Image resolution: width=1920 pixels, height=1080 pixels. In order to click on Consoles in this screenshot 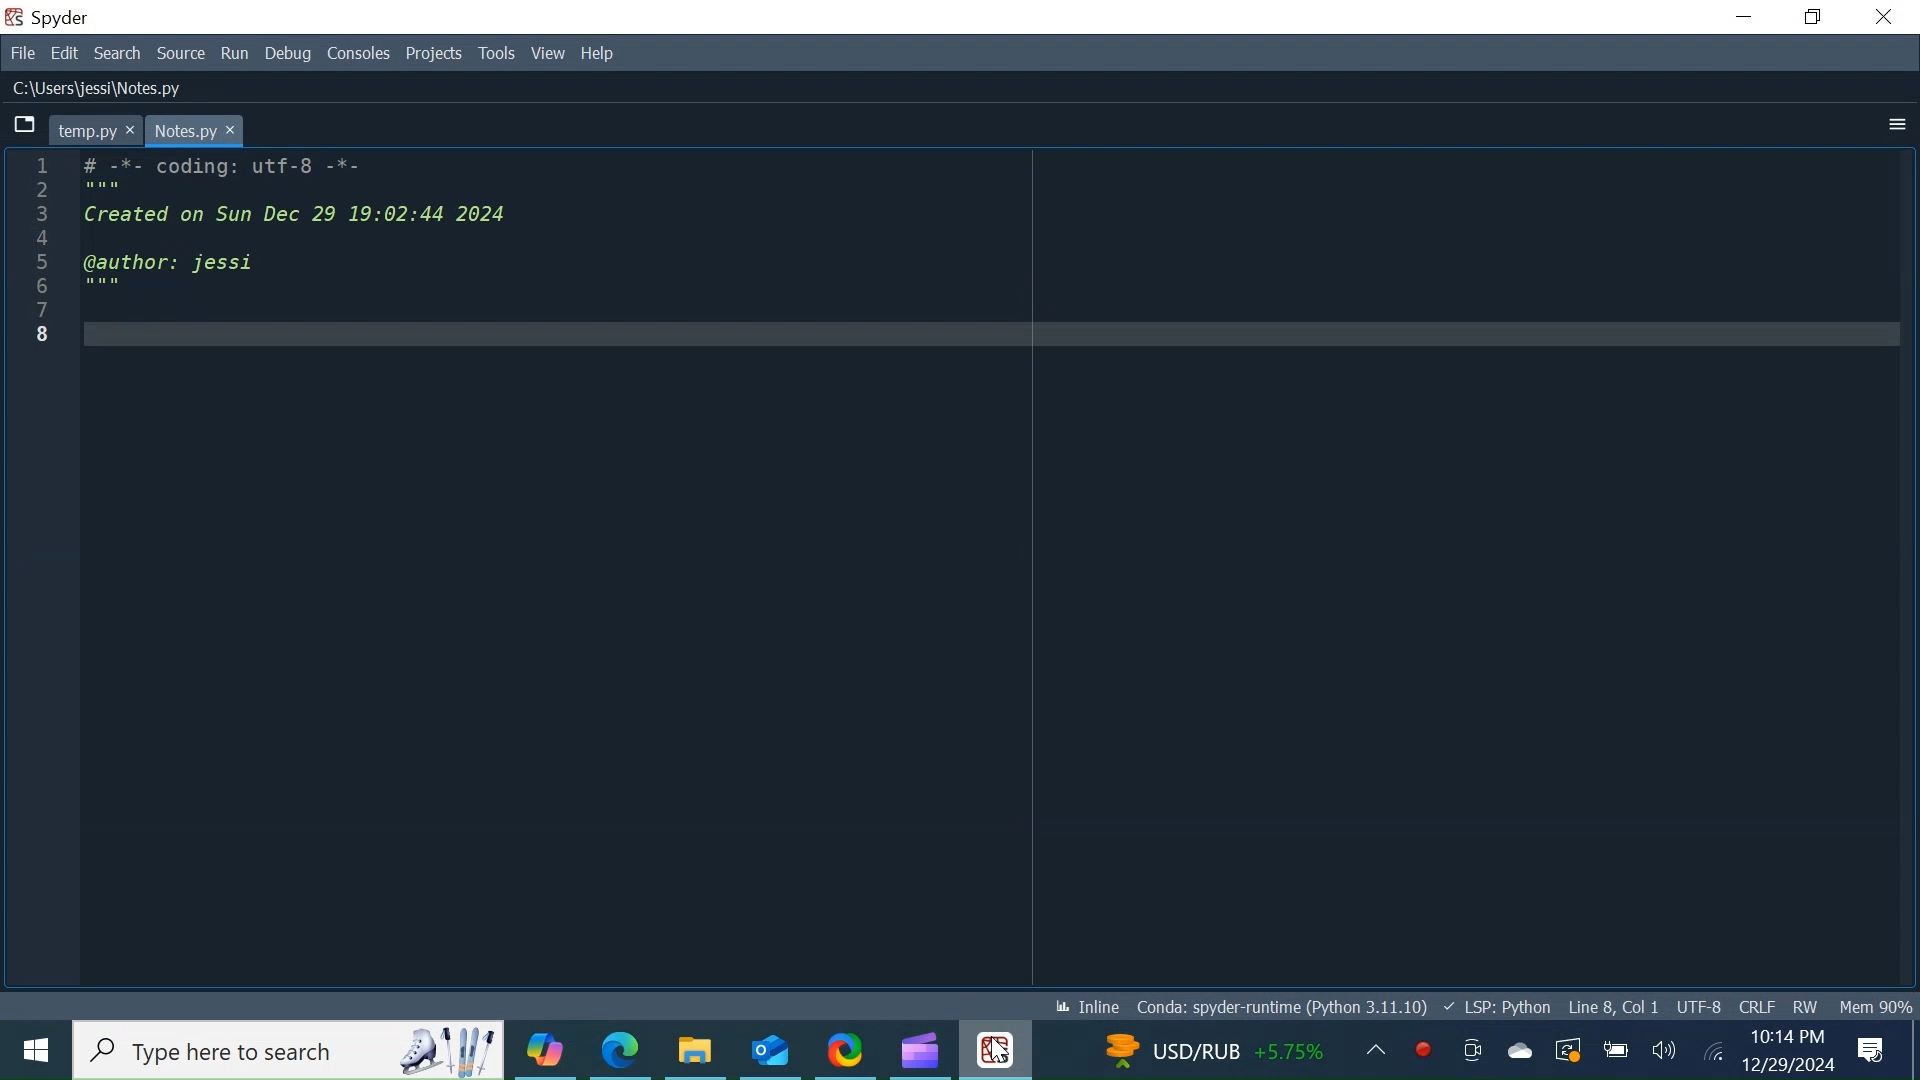, I will do `click(361, 52)`.